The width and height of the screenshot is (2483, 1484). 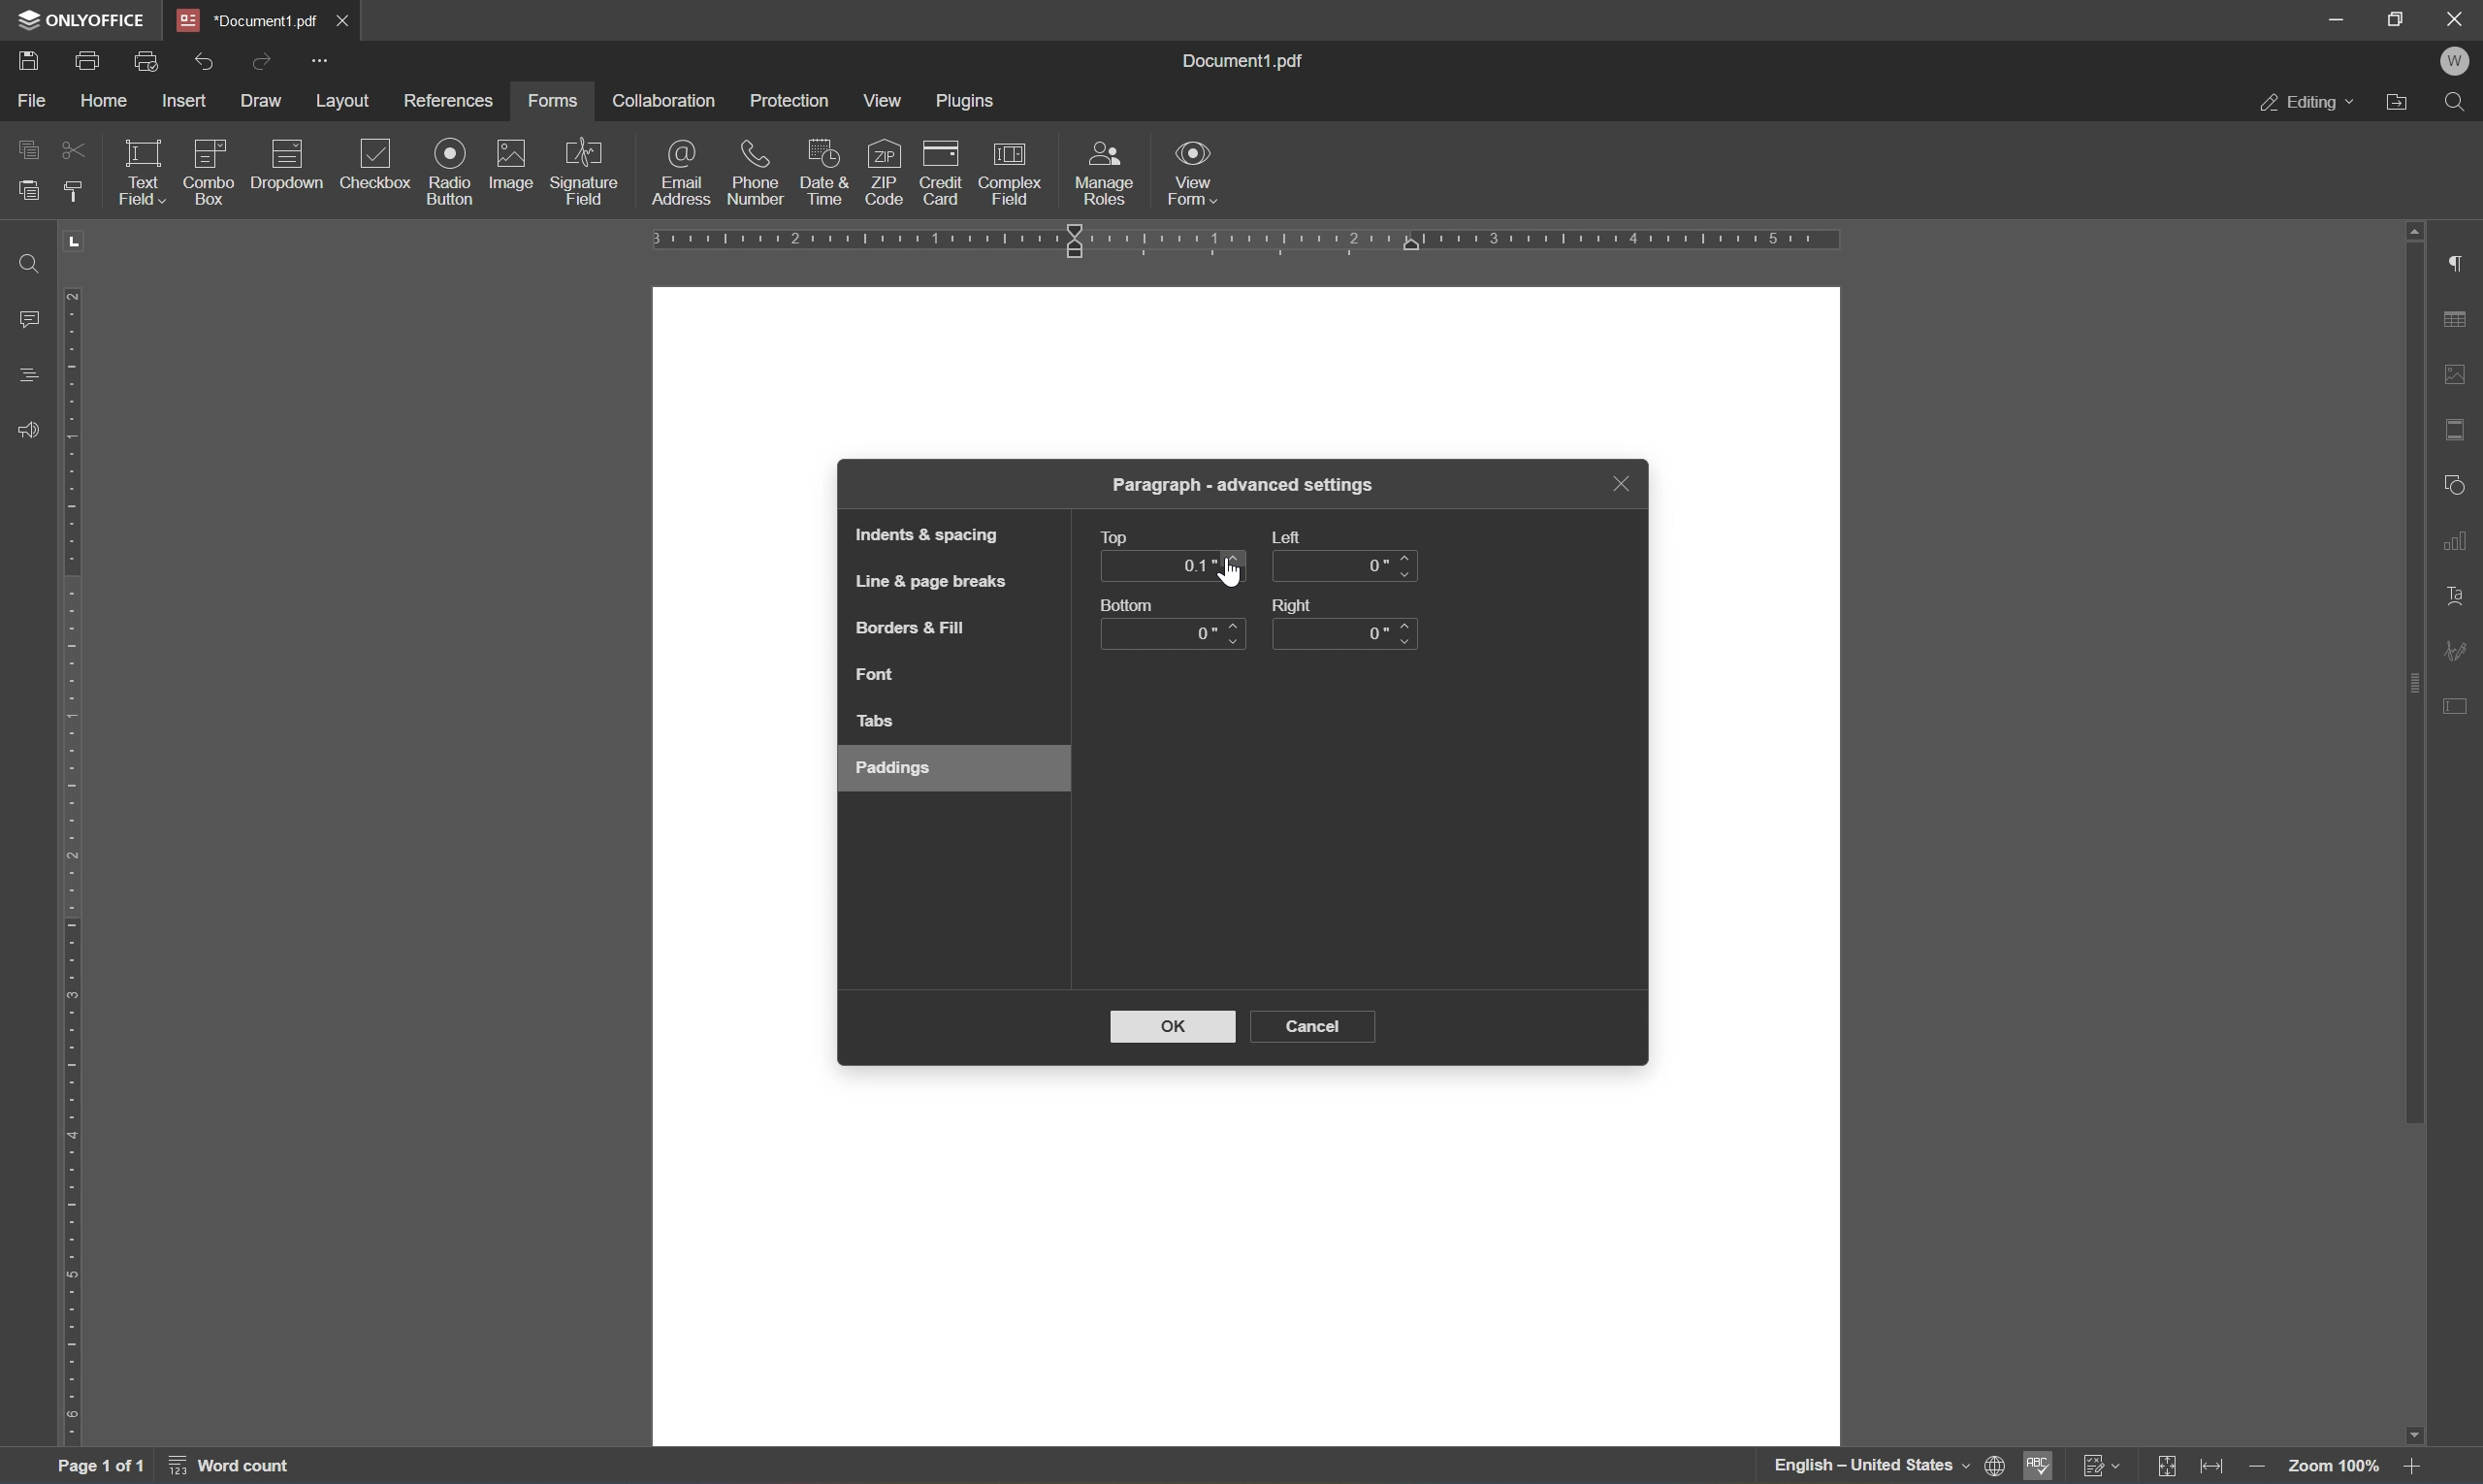 I want to click on paddings, so click(x=897, y=766).